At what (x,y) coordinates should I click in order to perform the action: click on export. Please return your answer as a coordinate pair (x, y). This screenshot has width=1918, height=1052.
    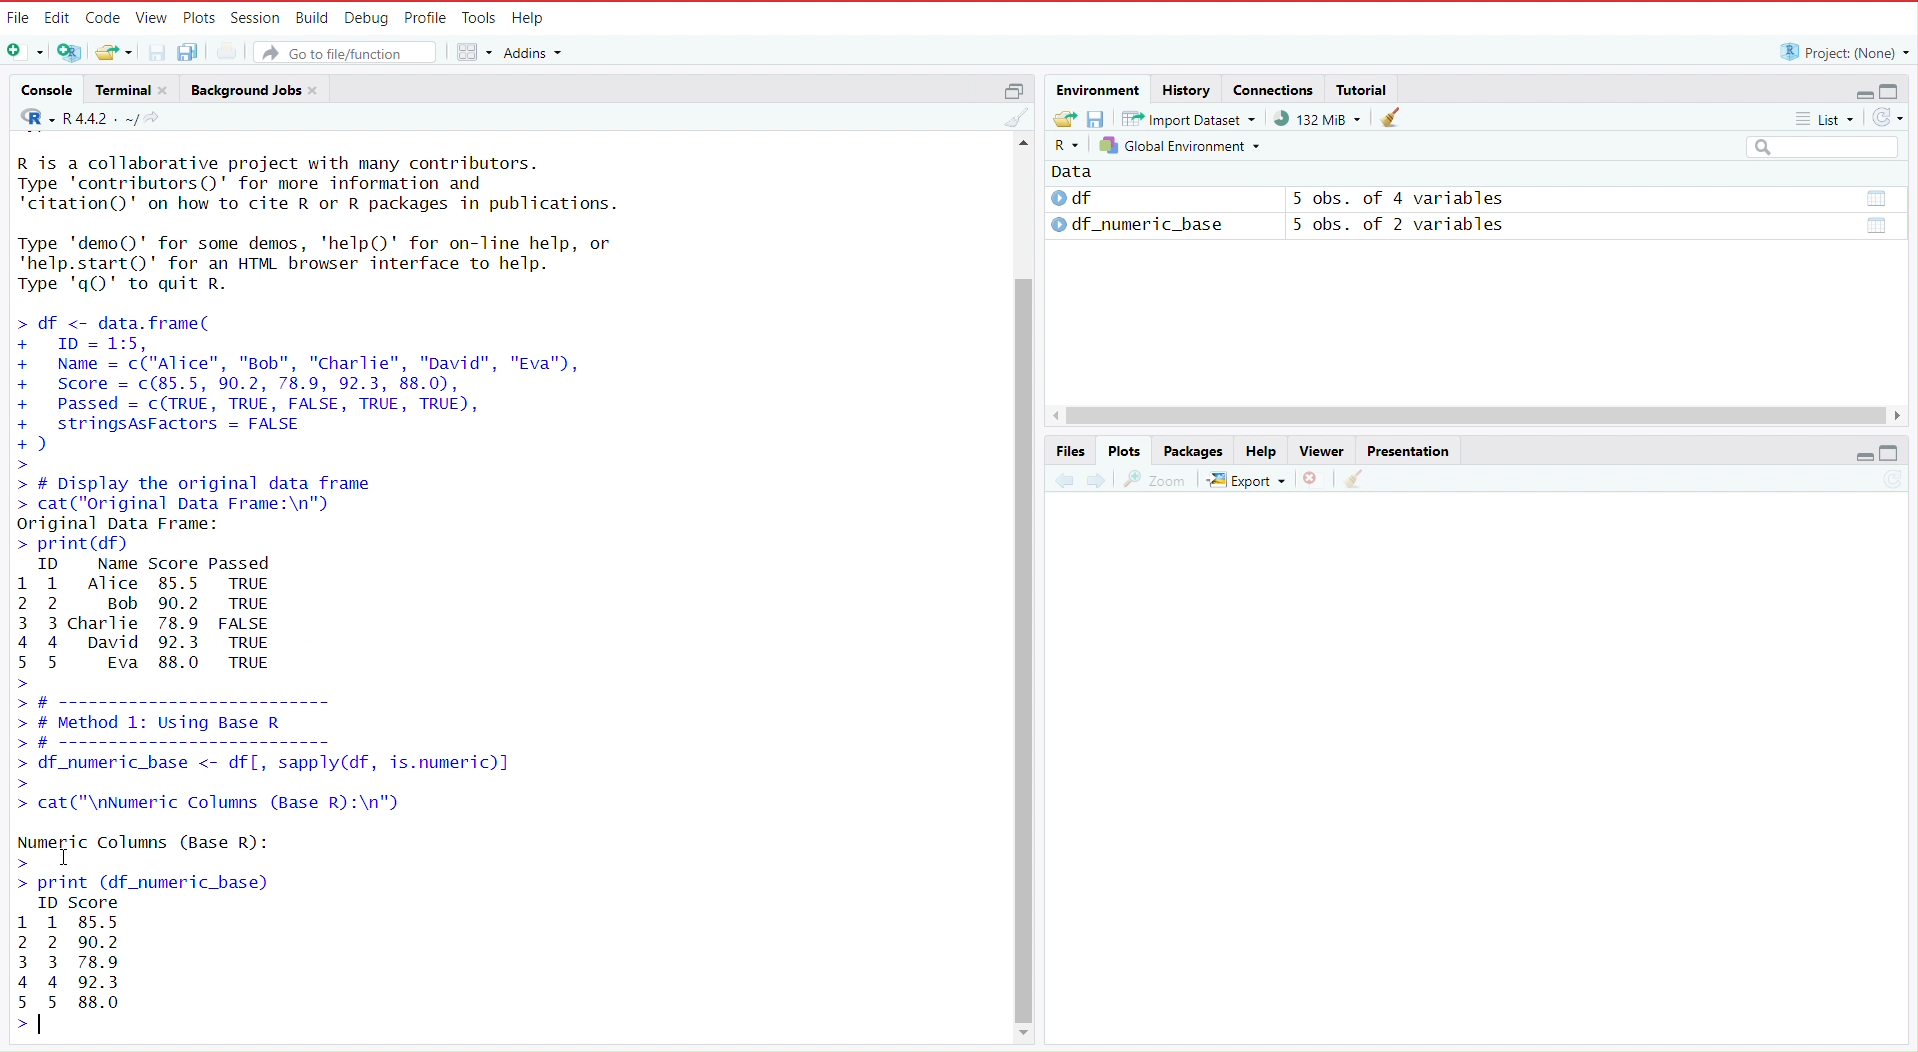
    Looking at the image, I should click on (1247, 479).